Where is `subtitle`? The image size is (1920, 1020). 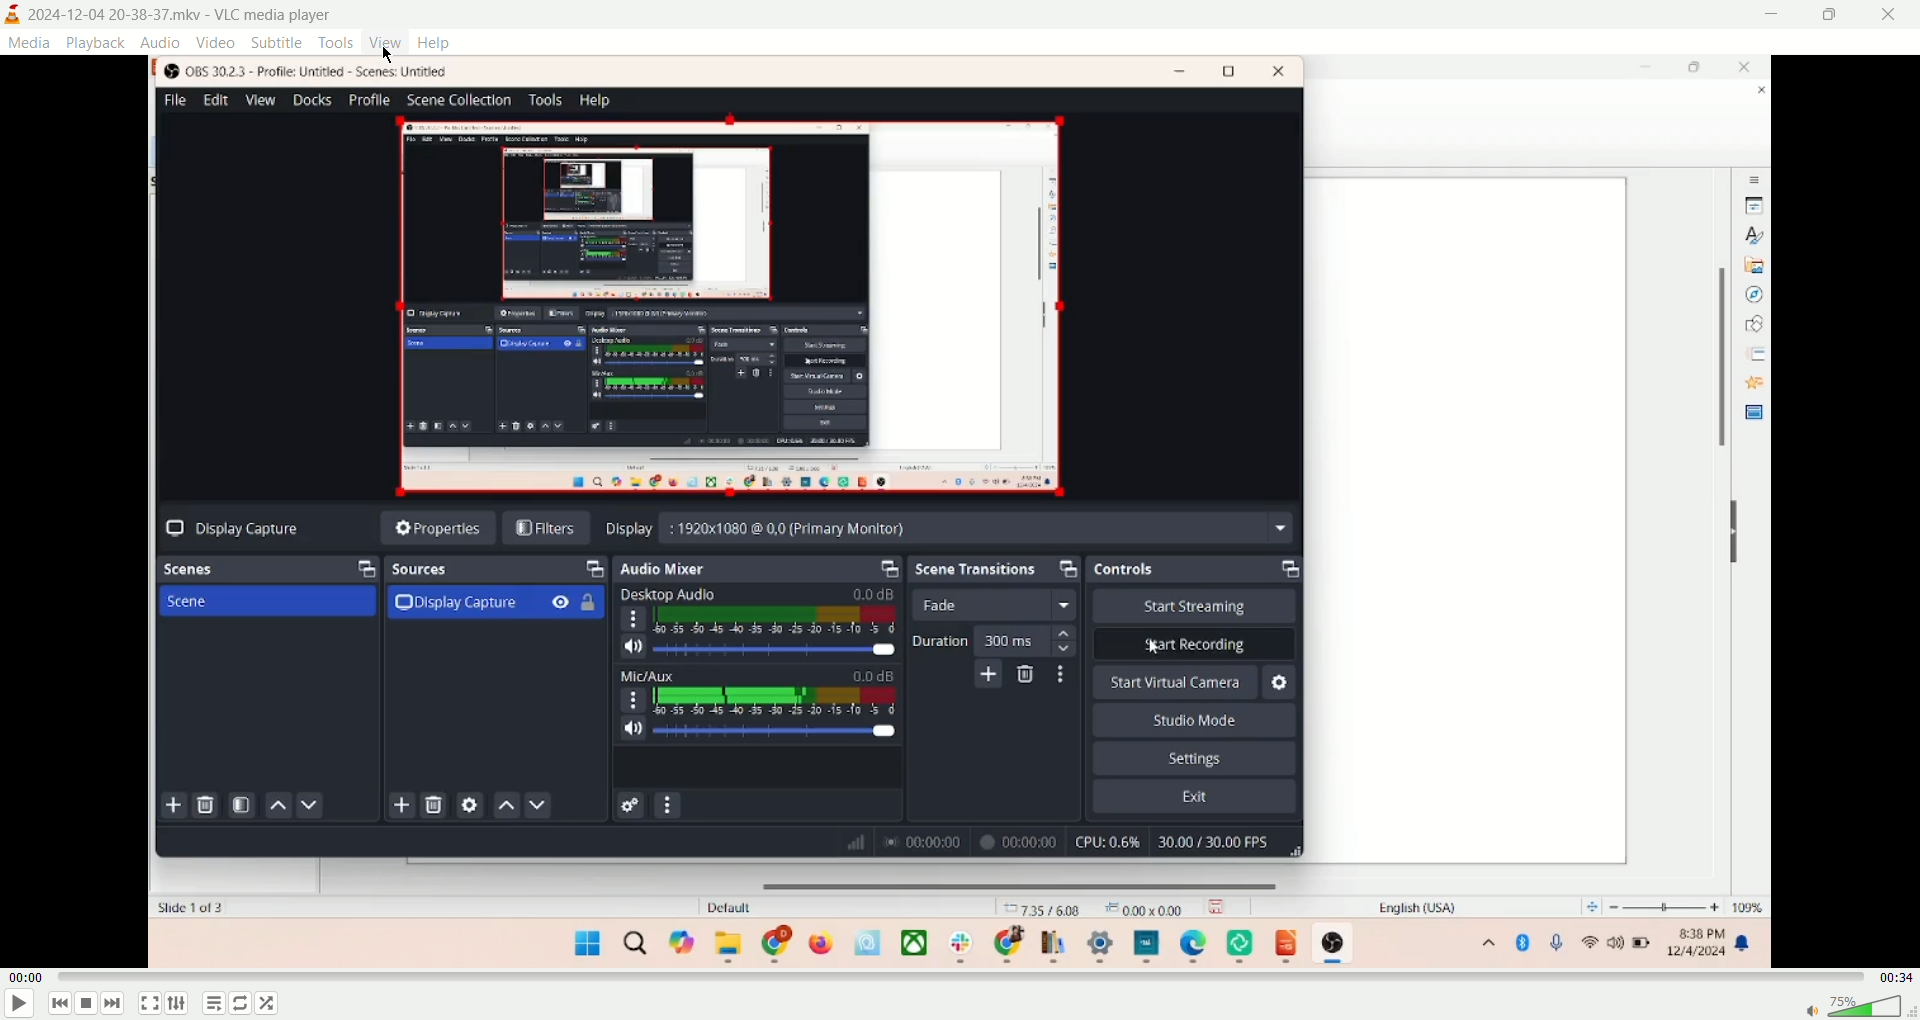 subtitle is located at coordinates (275, 41).